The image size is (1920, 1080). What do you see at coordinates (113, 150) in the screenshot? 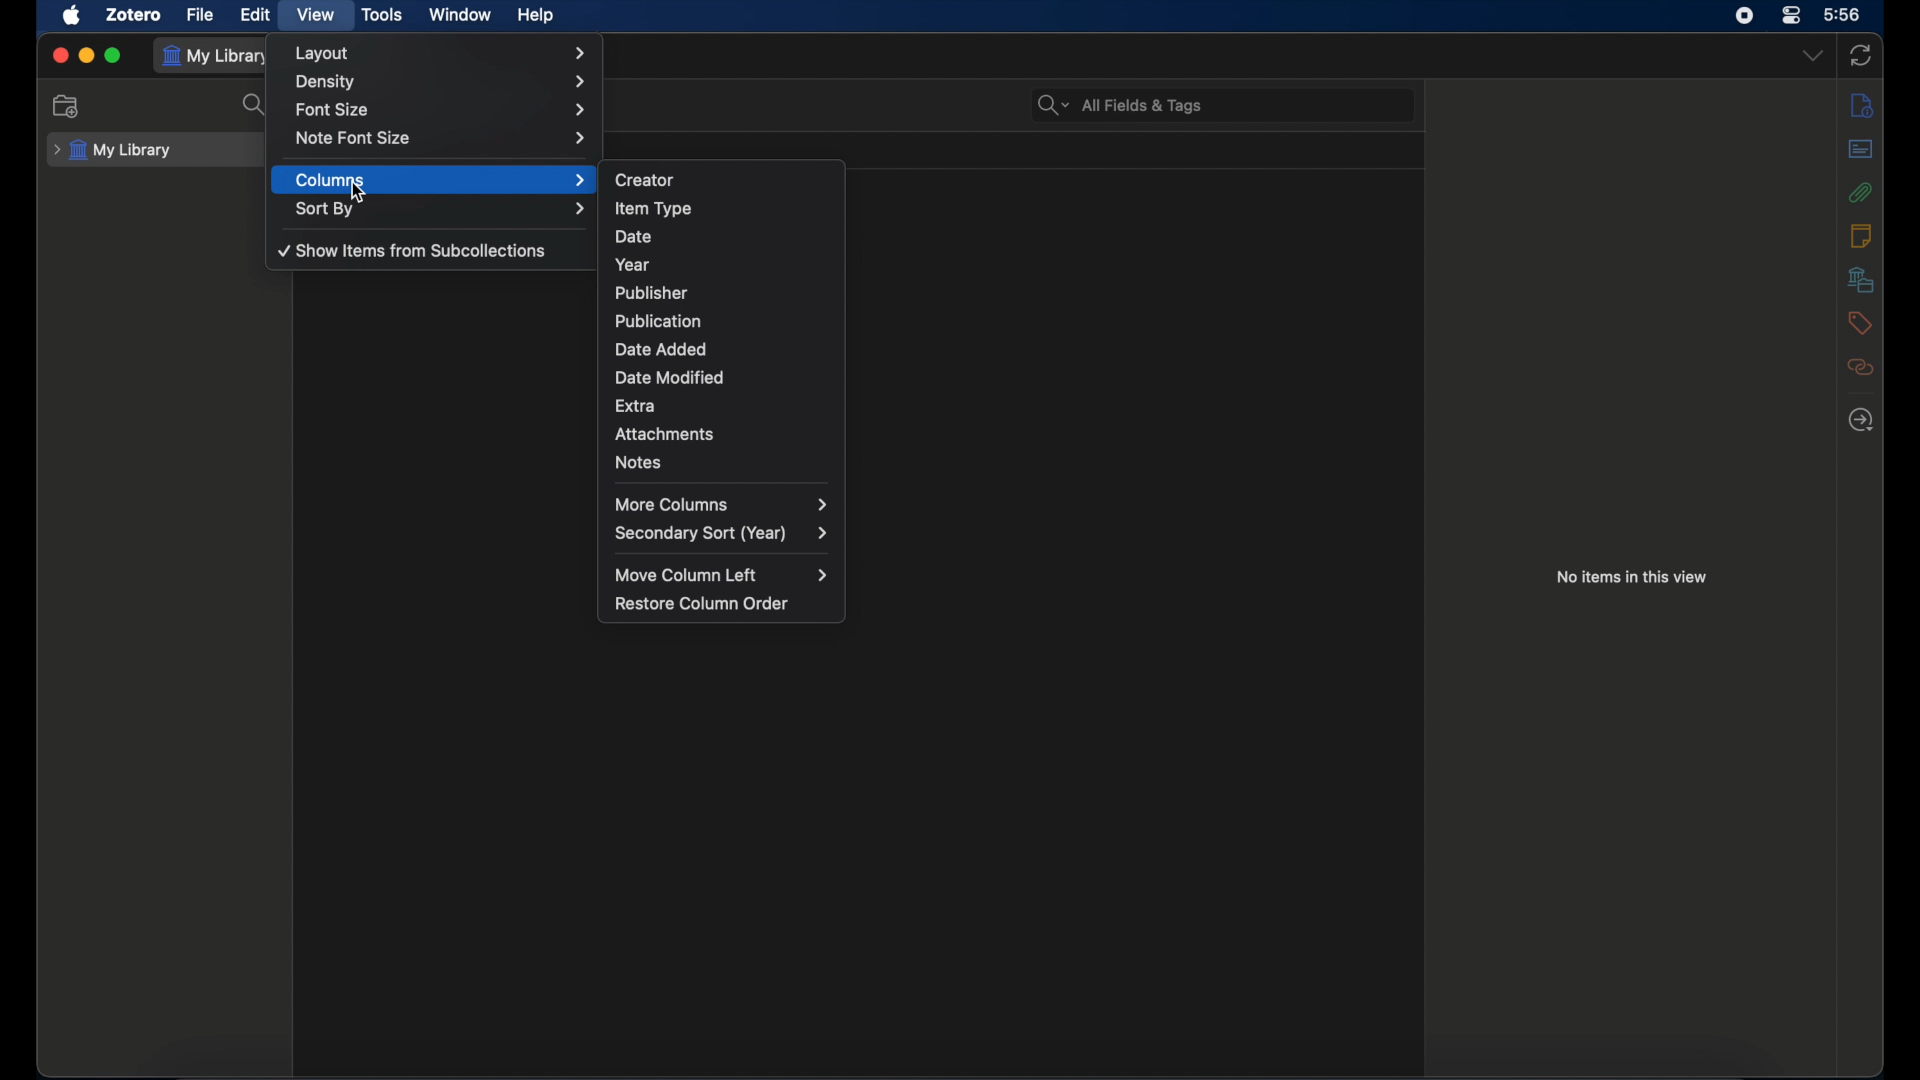
I see `my library` at bounding box center [113, 150].